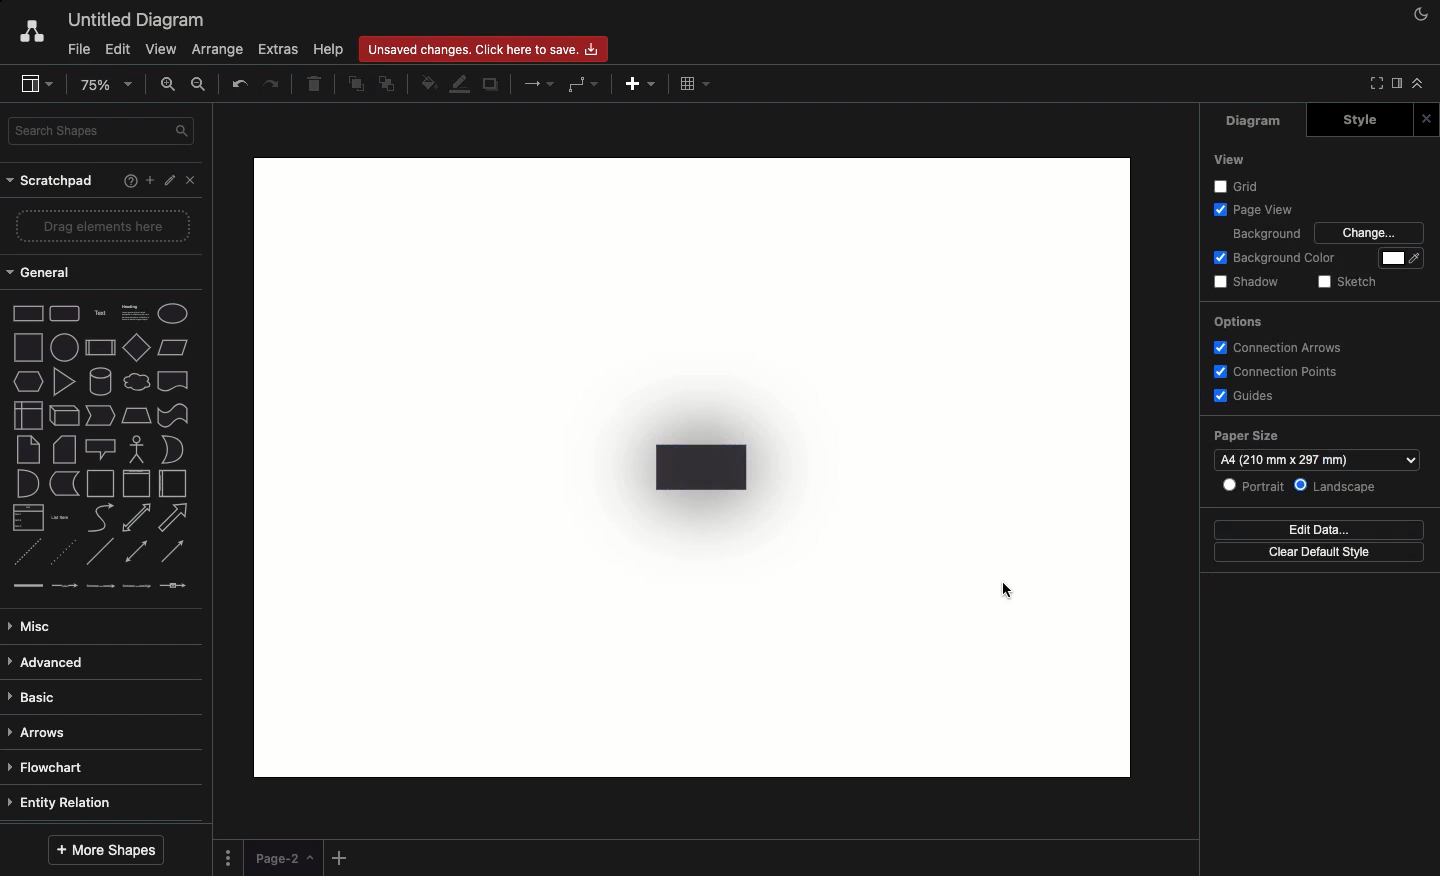 The image size is (1440, 876). I want to click on Edit data, so click(1324, 530).